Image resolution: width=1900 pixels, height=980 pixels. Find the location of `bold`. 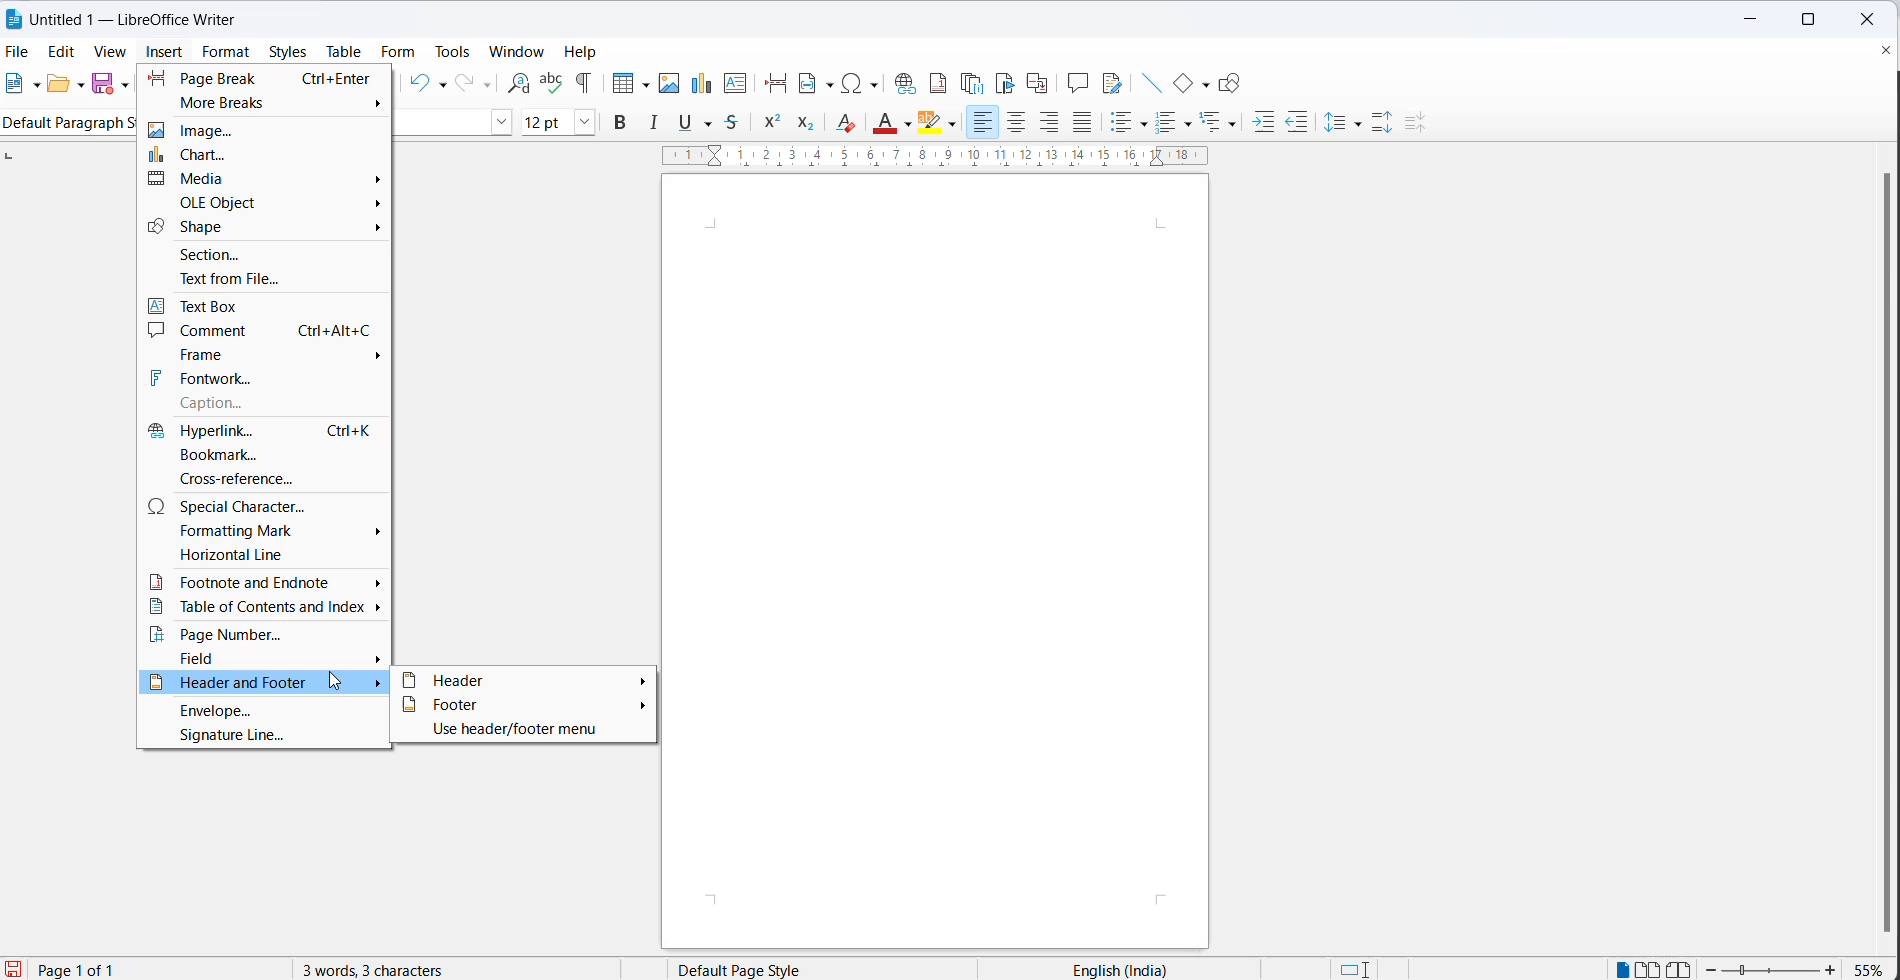

bold is located at coordinates (624, 123).